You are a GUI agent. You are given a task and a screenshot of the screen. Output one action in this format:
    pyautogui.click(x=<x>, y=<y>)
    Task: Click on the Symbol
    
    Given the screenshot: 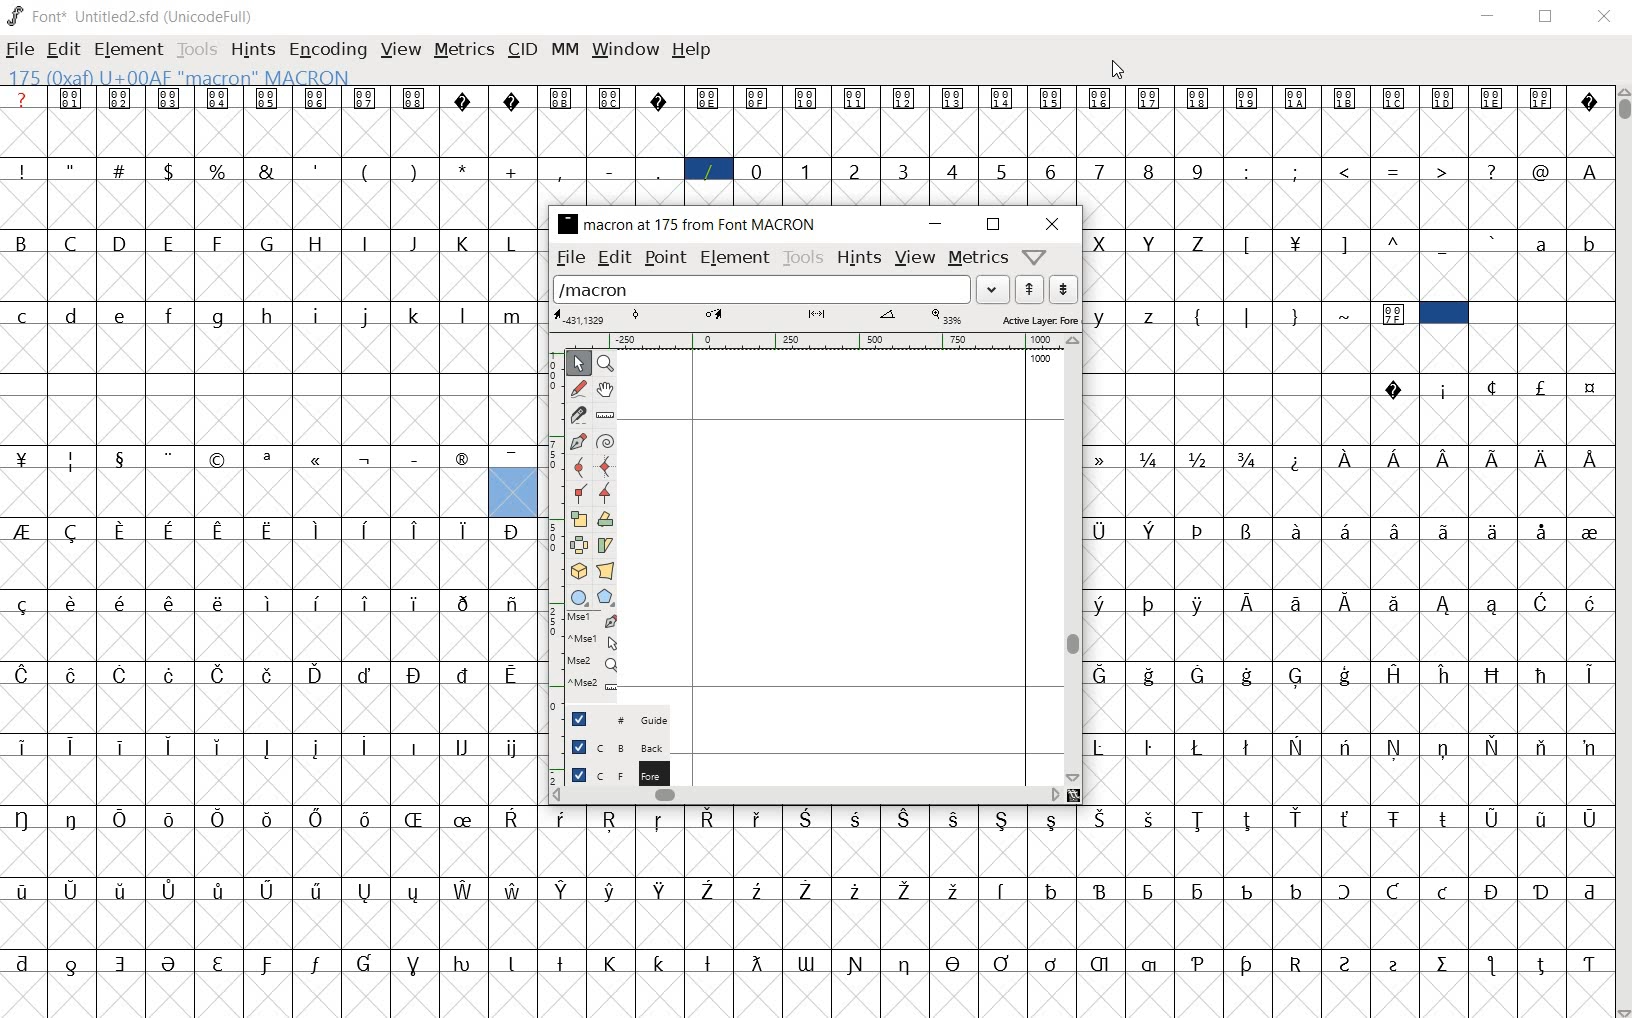 What is the action you would take?
    pyautogui.click(x=1152, y=603)
    